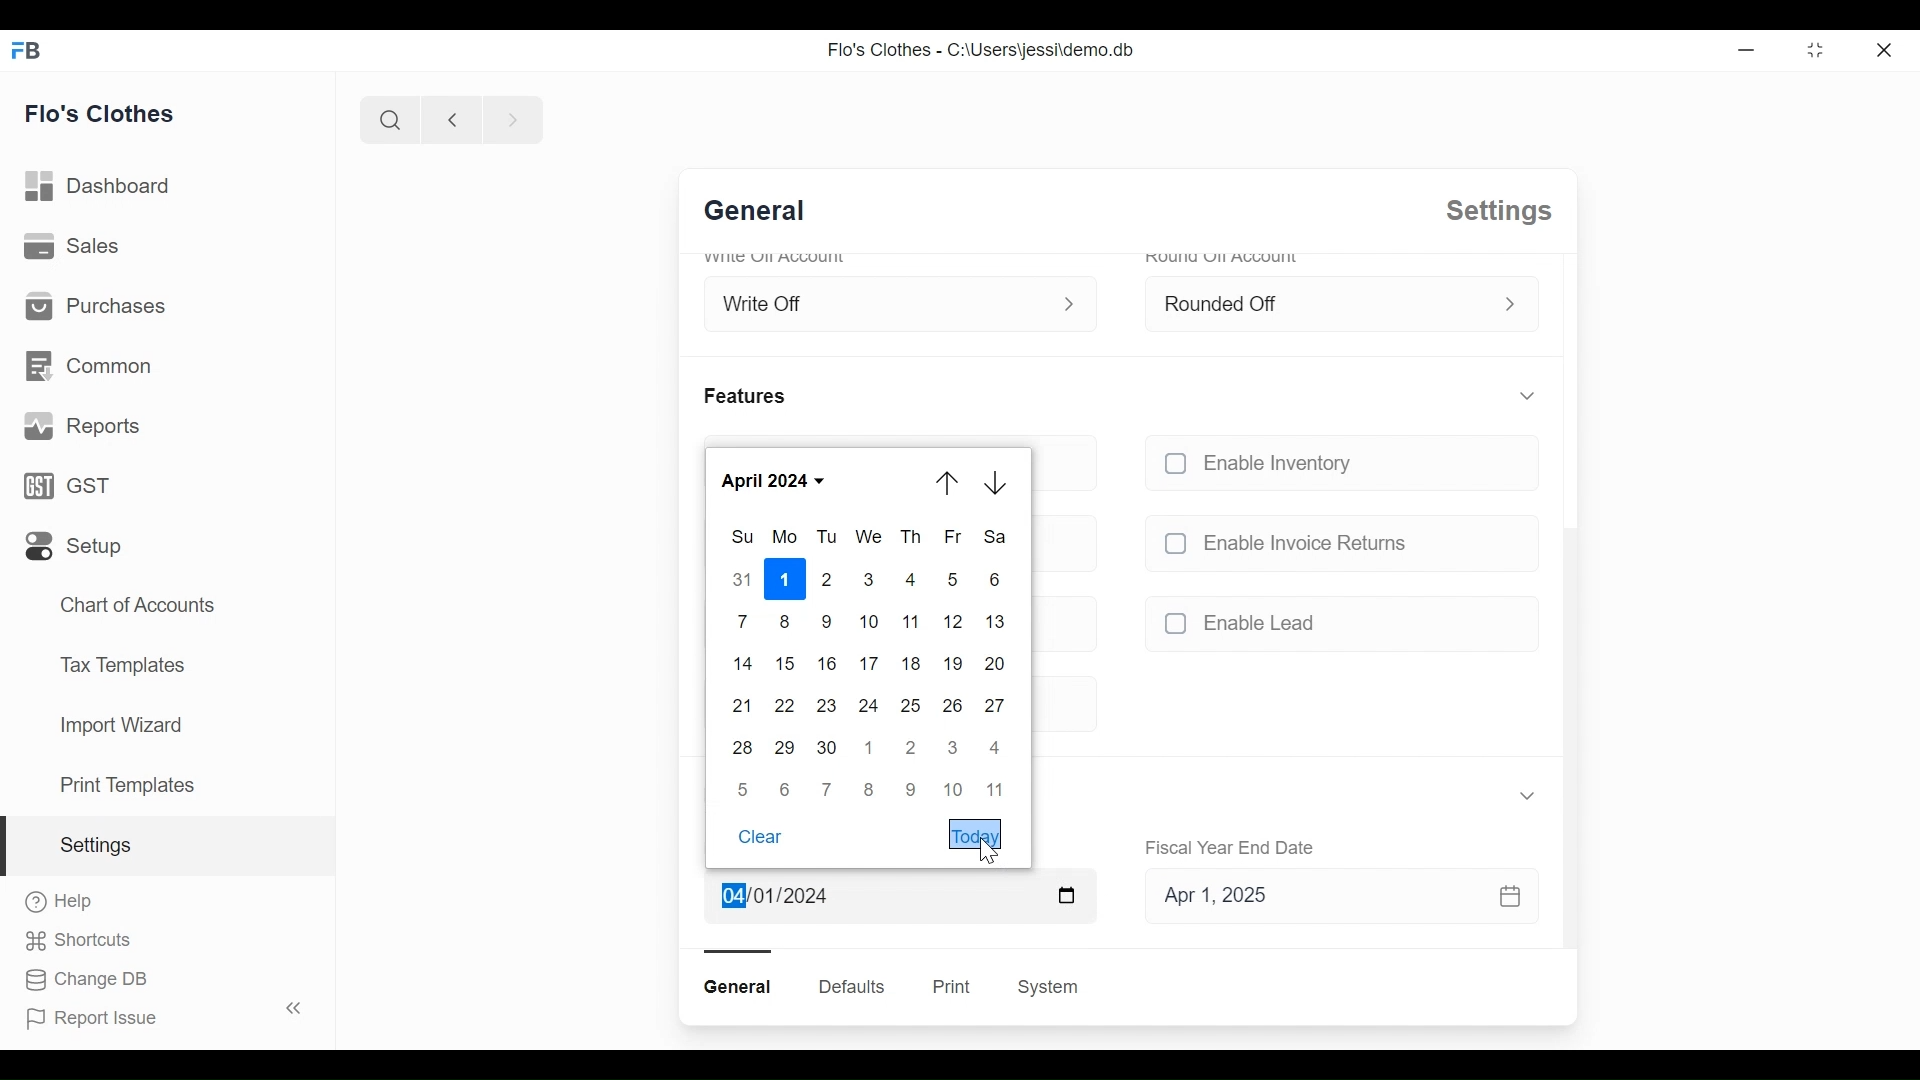 The image size is (1920, 1080). I want to click on 14, so click(744, 663).